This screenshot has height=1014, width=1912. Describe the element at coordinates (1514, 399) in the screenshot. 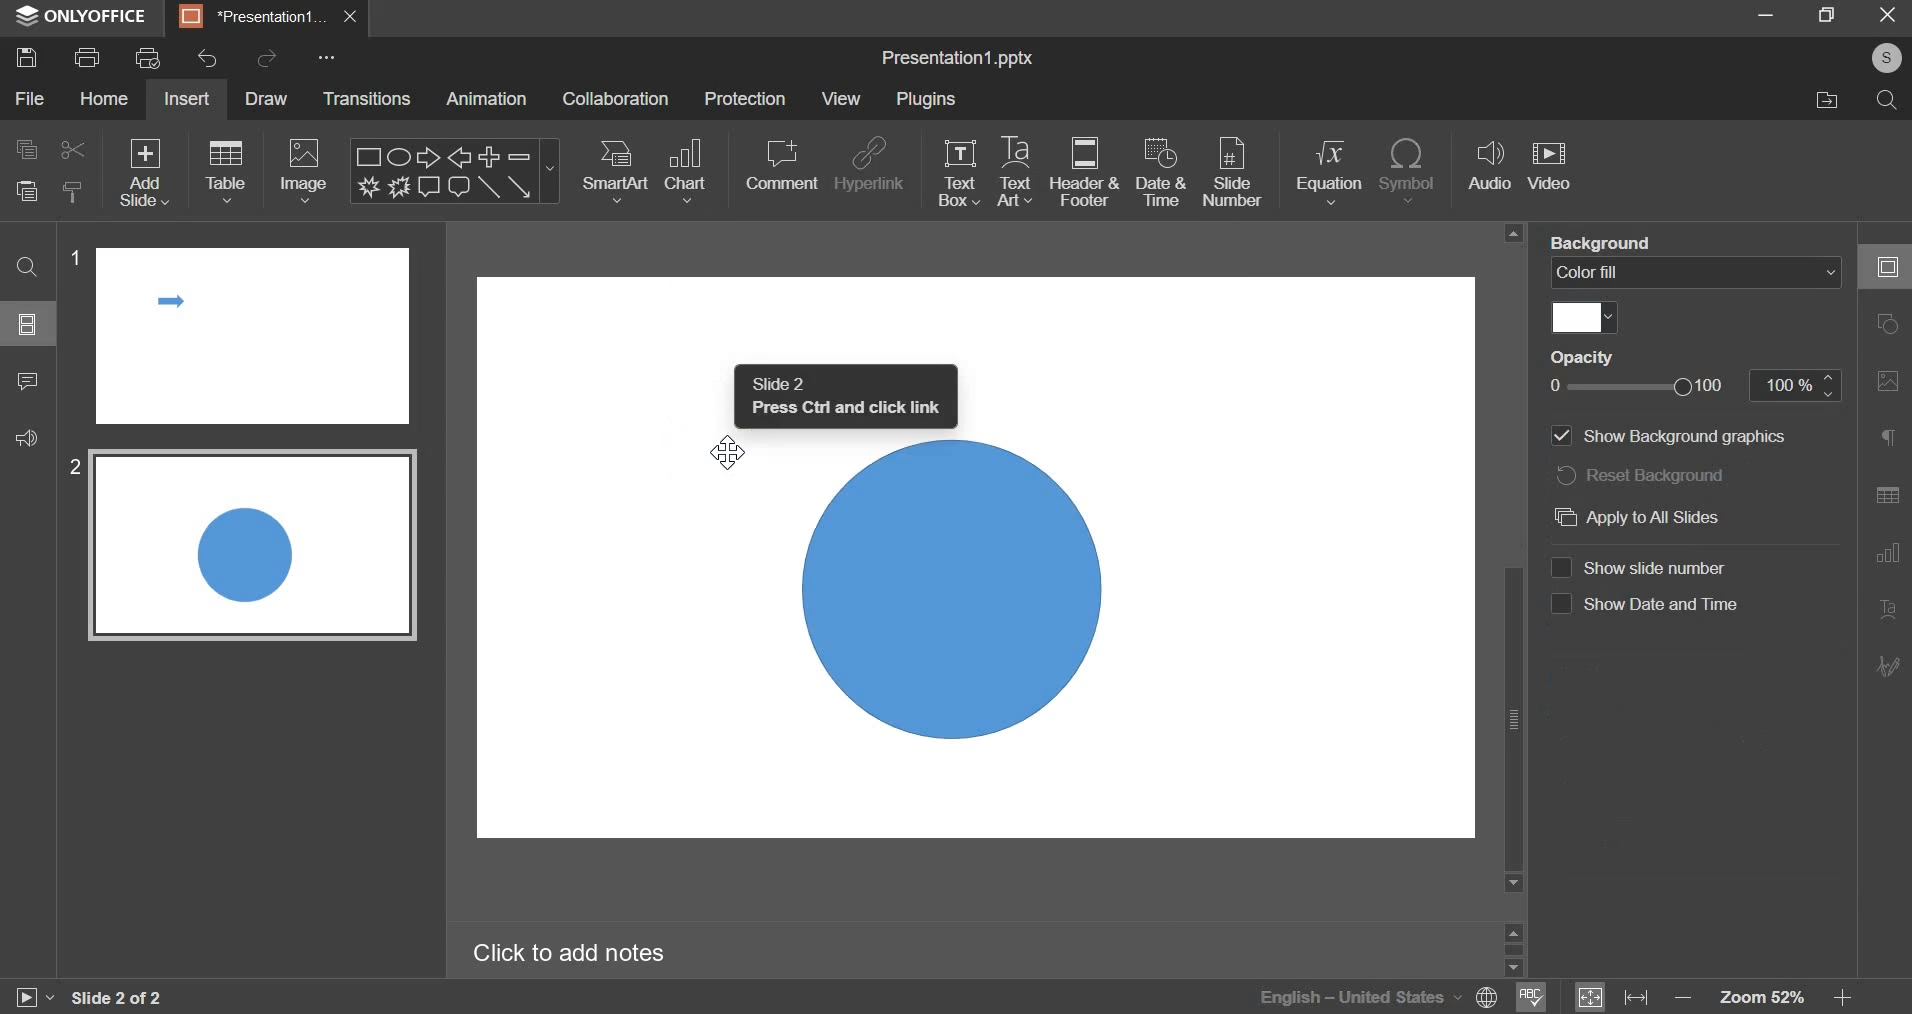

I see `vertical scrollbar` at that location.